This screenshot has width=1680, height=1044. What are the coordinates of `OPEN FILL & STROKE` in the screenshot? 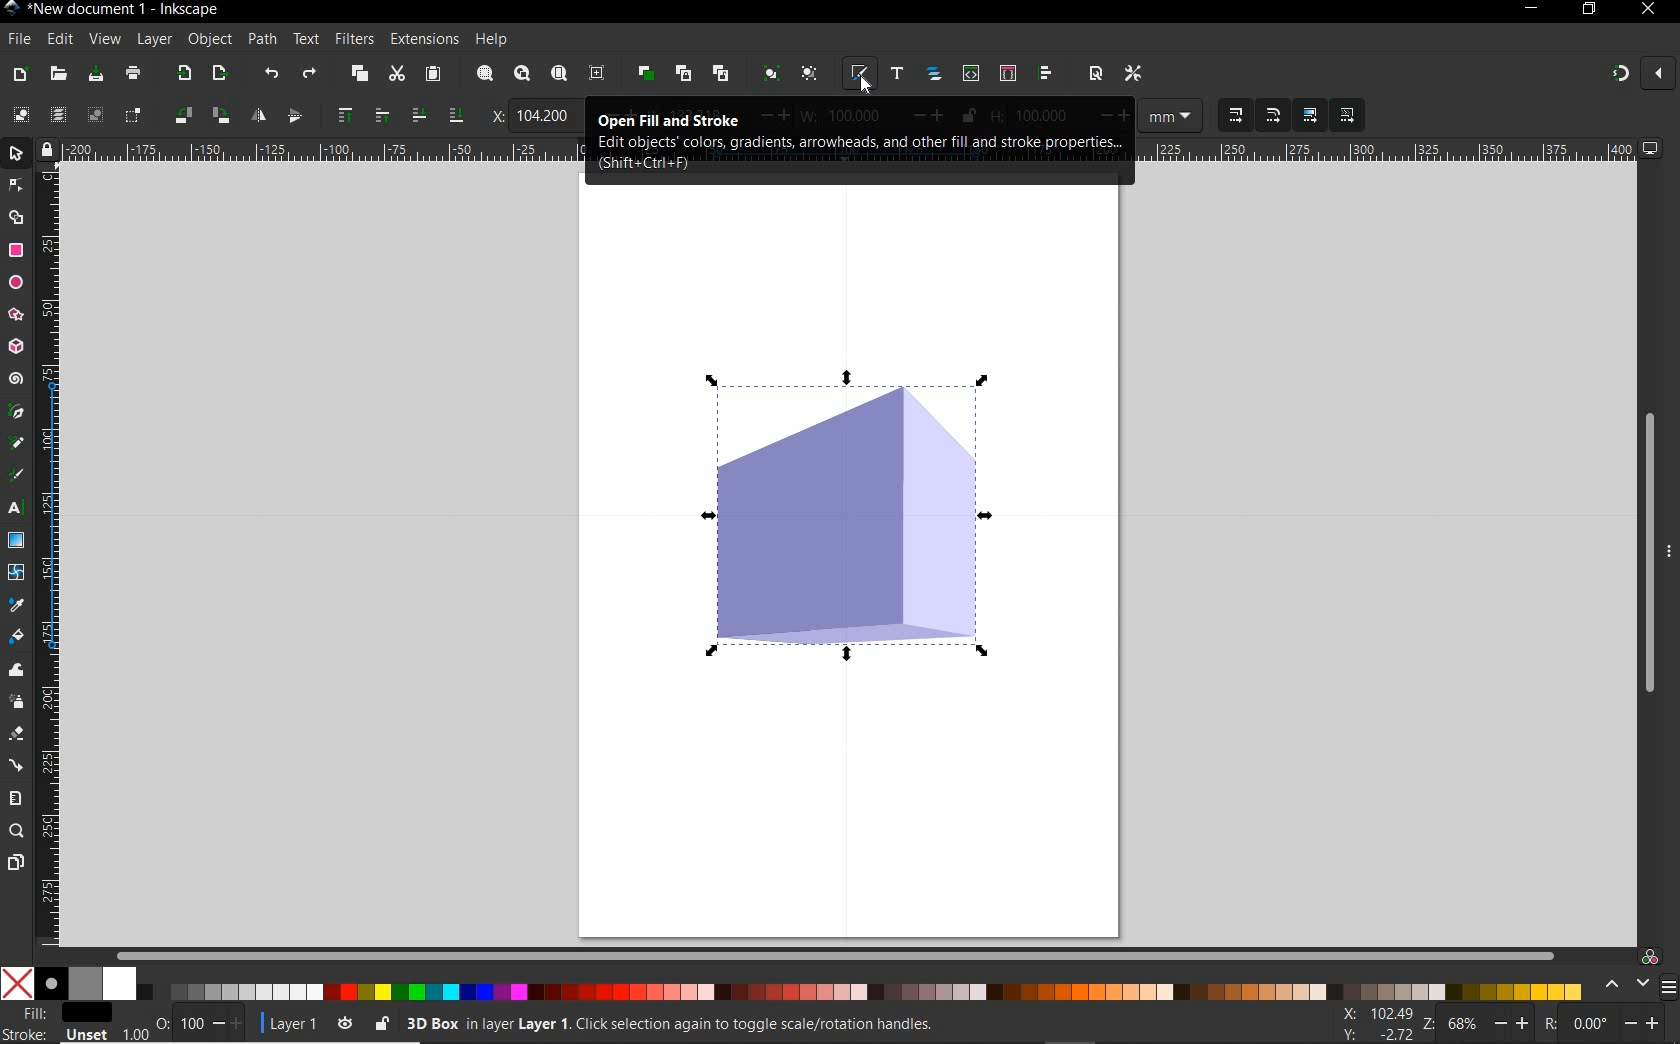 It's located at (857, 72).